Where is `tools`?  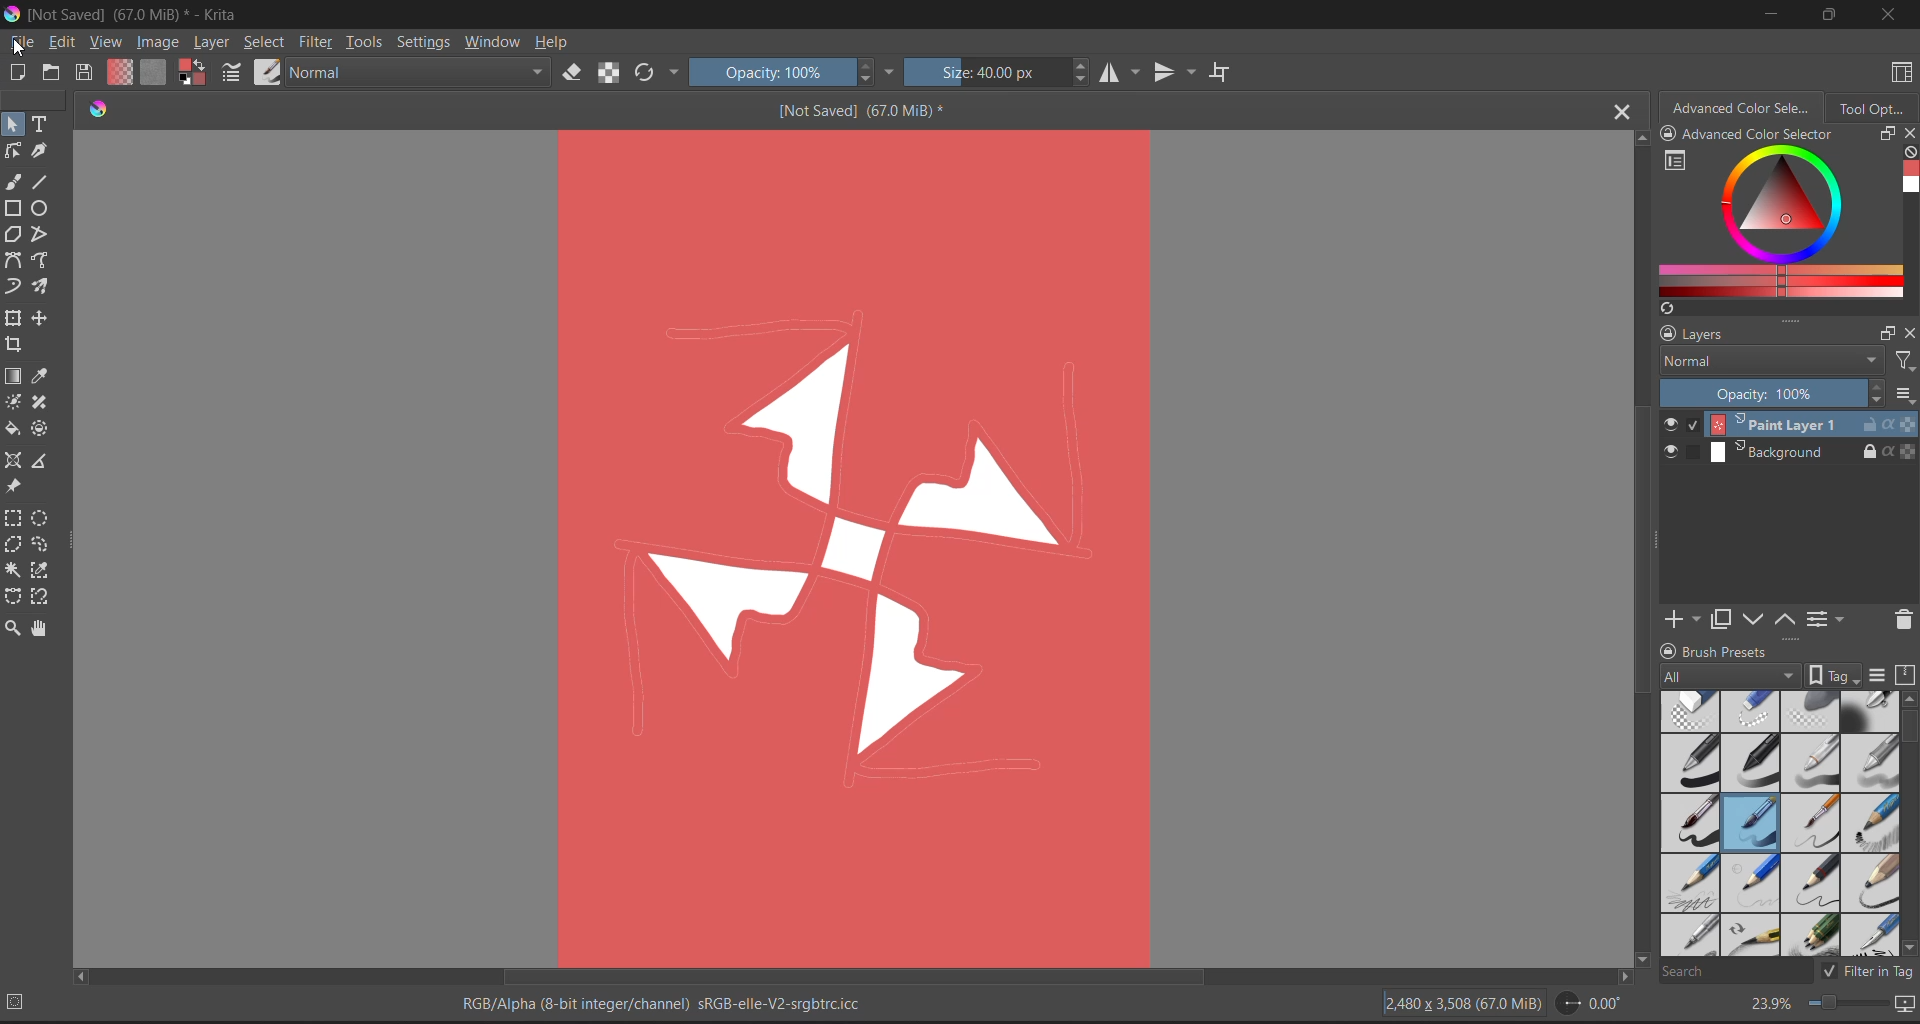 tools is located at coordinates (42, 572).